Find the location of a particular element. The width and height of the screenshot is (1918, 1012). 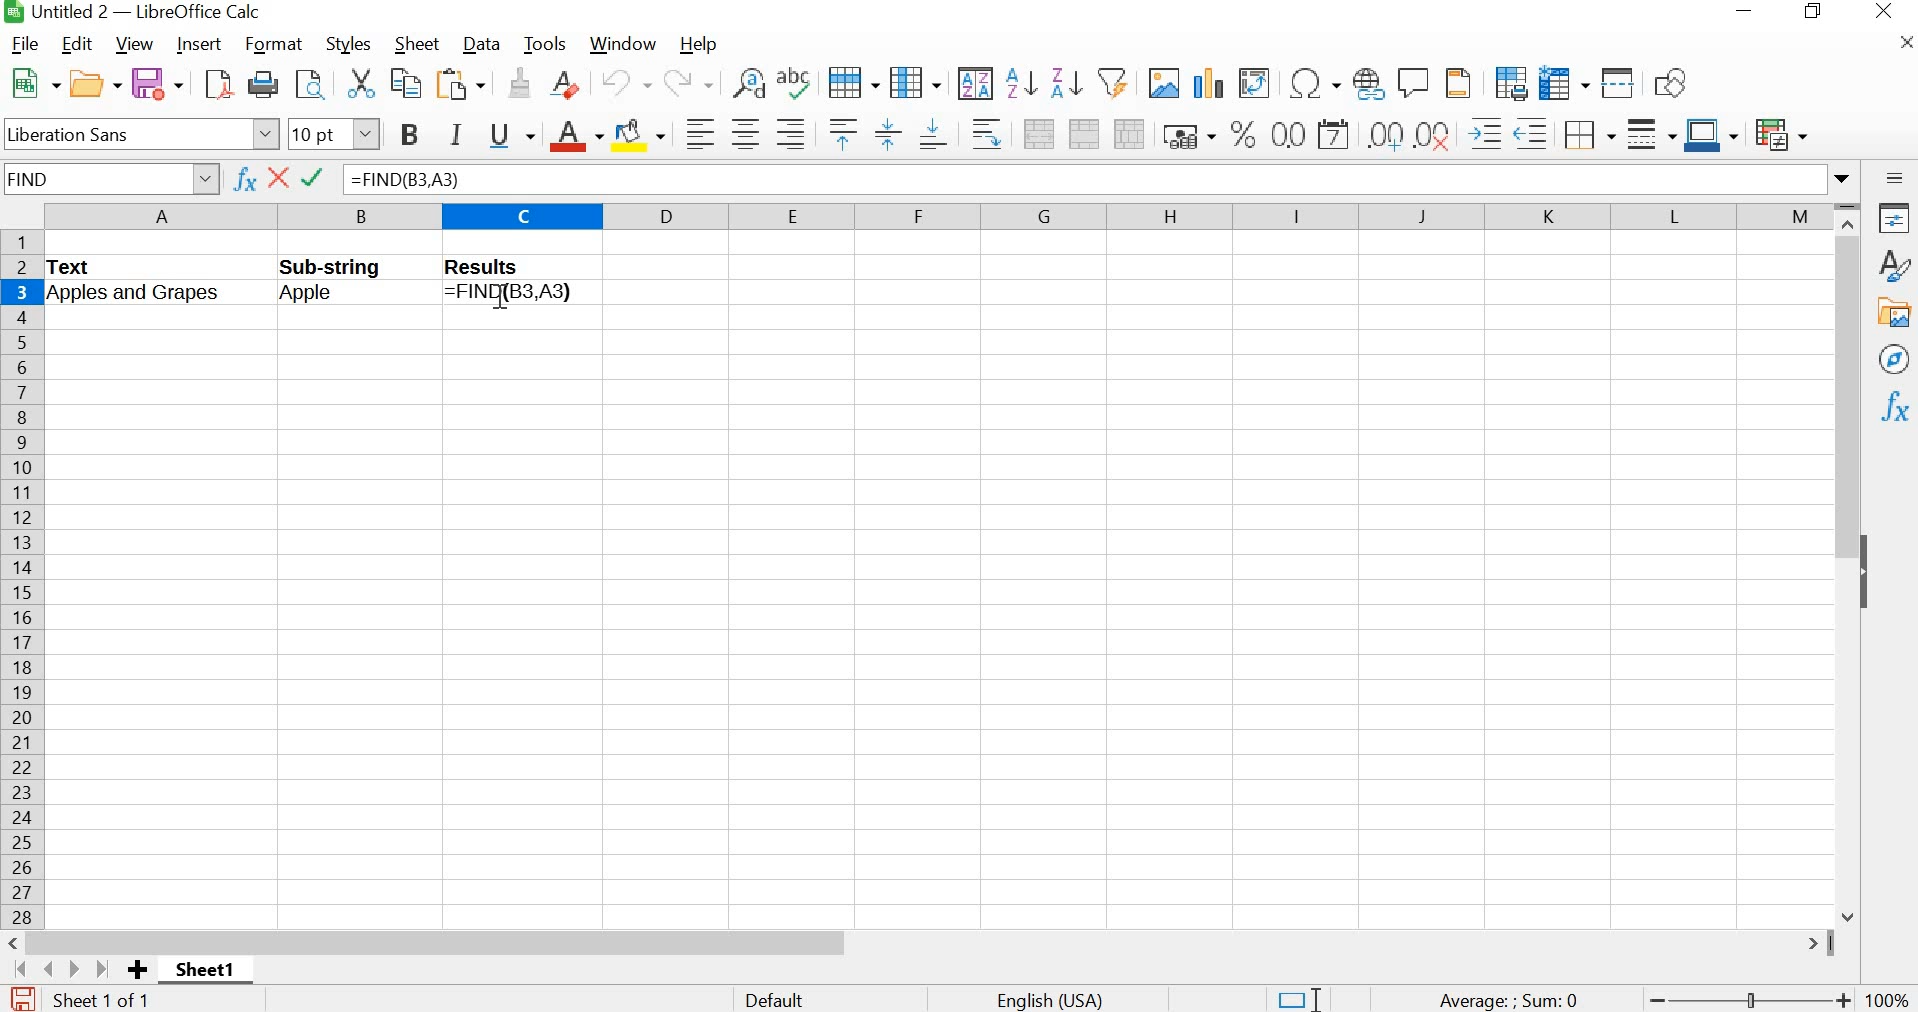

window is located at coordinates (626, 44).